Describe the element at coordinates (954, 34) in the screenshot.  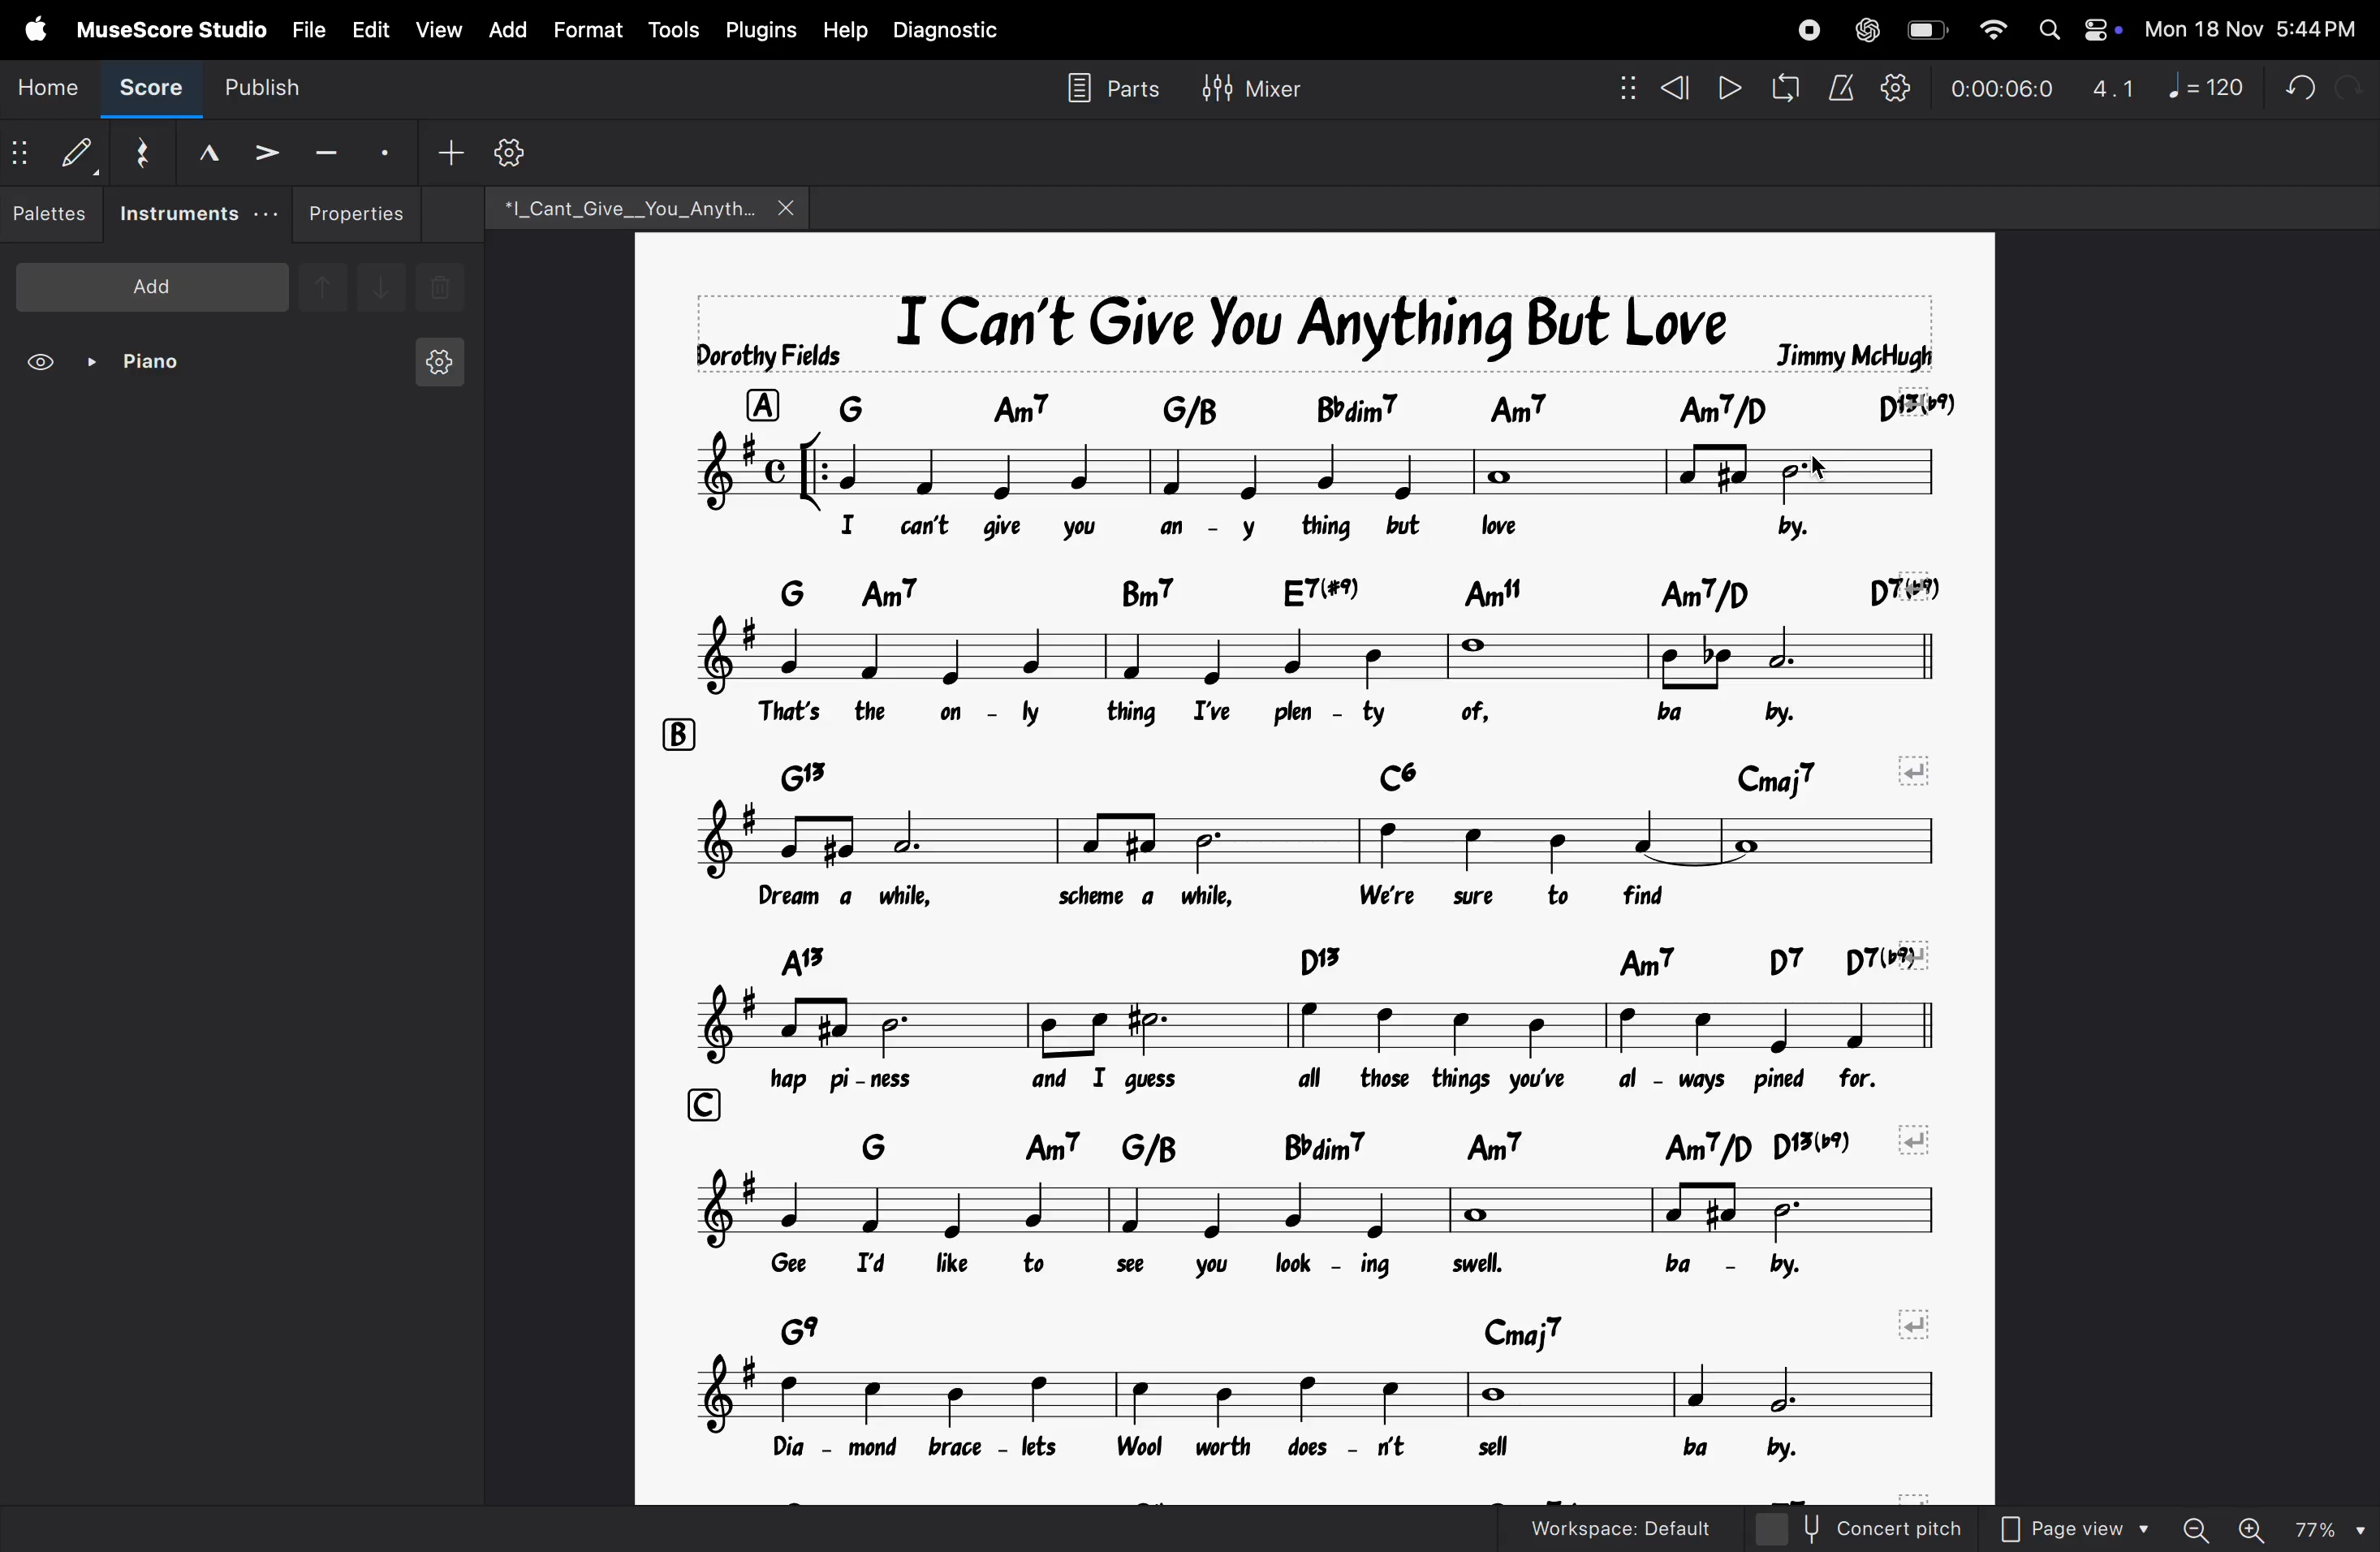
I see `diagnostic` at that location.